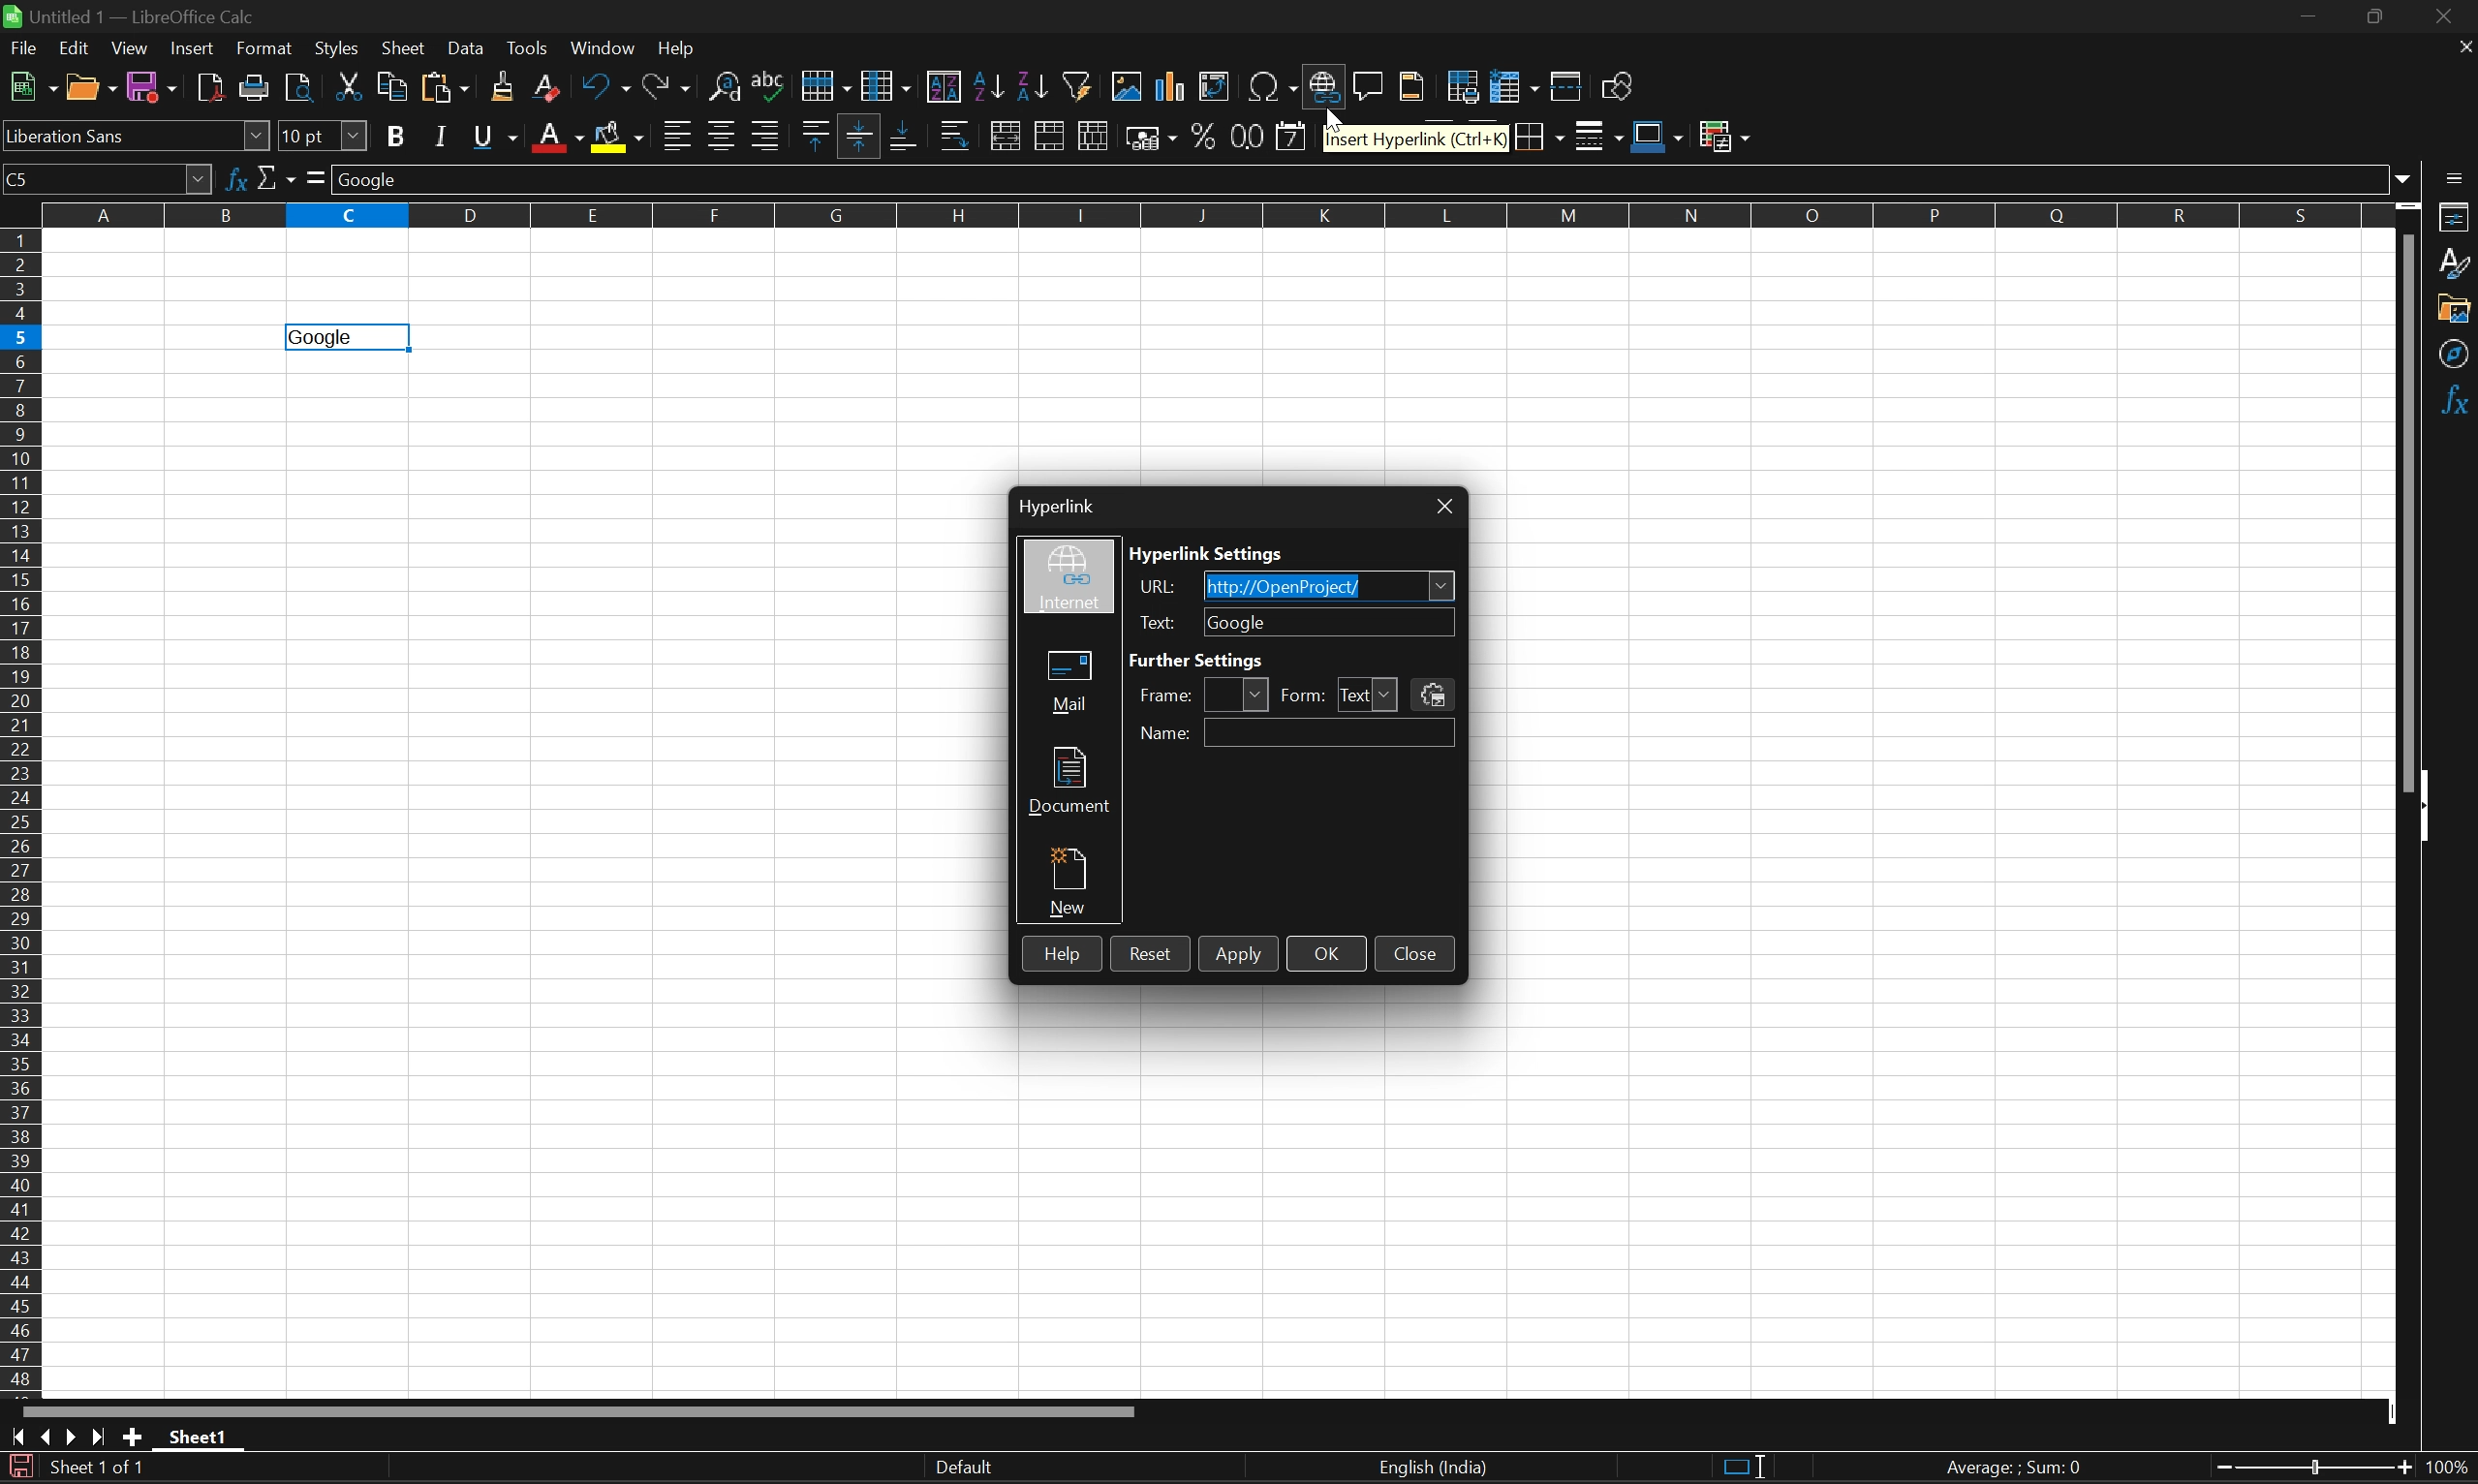 The height and width of the screenshot is (1484, 2478). I want to click on Mail, so click(1068, 683).